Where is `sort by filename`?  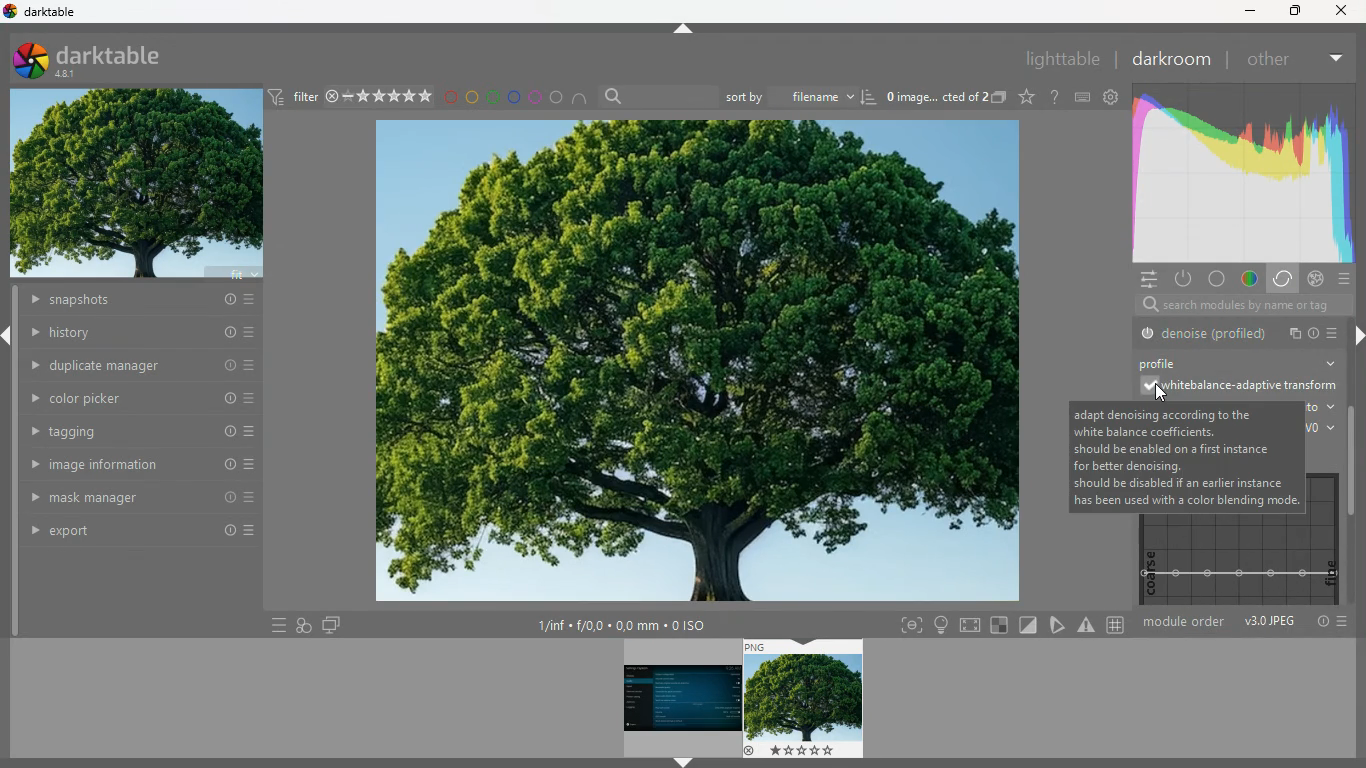
sort by filename is located at coordinates (788, 96).